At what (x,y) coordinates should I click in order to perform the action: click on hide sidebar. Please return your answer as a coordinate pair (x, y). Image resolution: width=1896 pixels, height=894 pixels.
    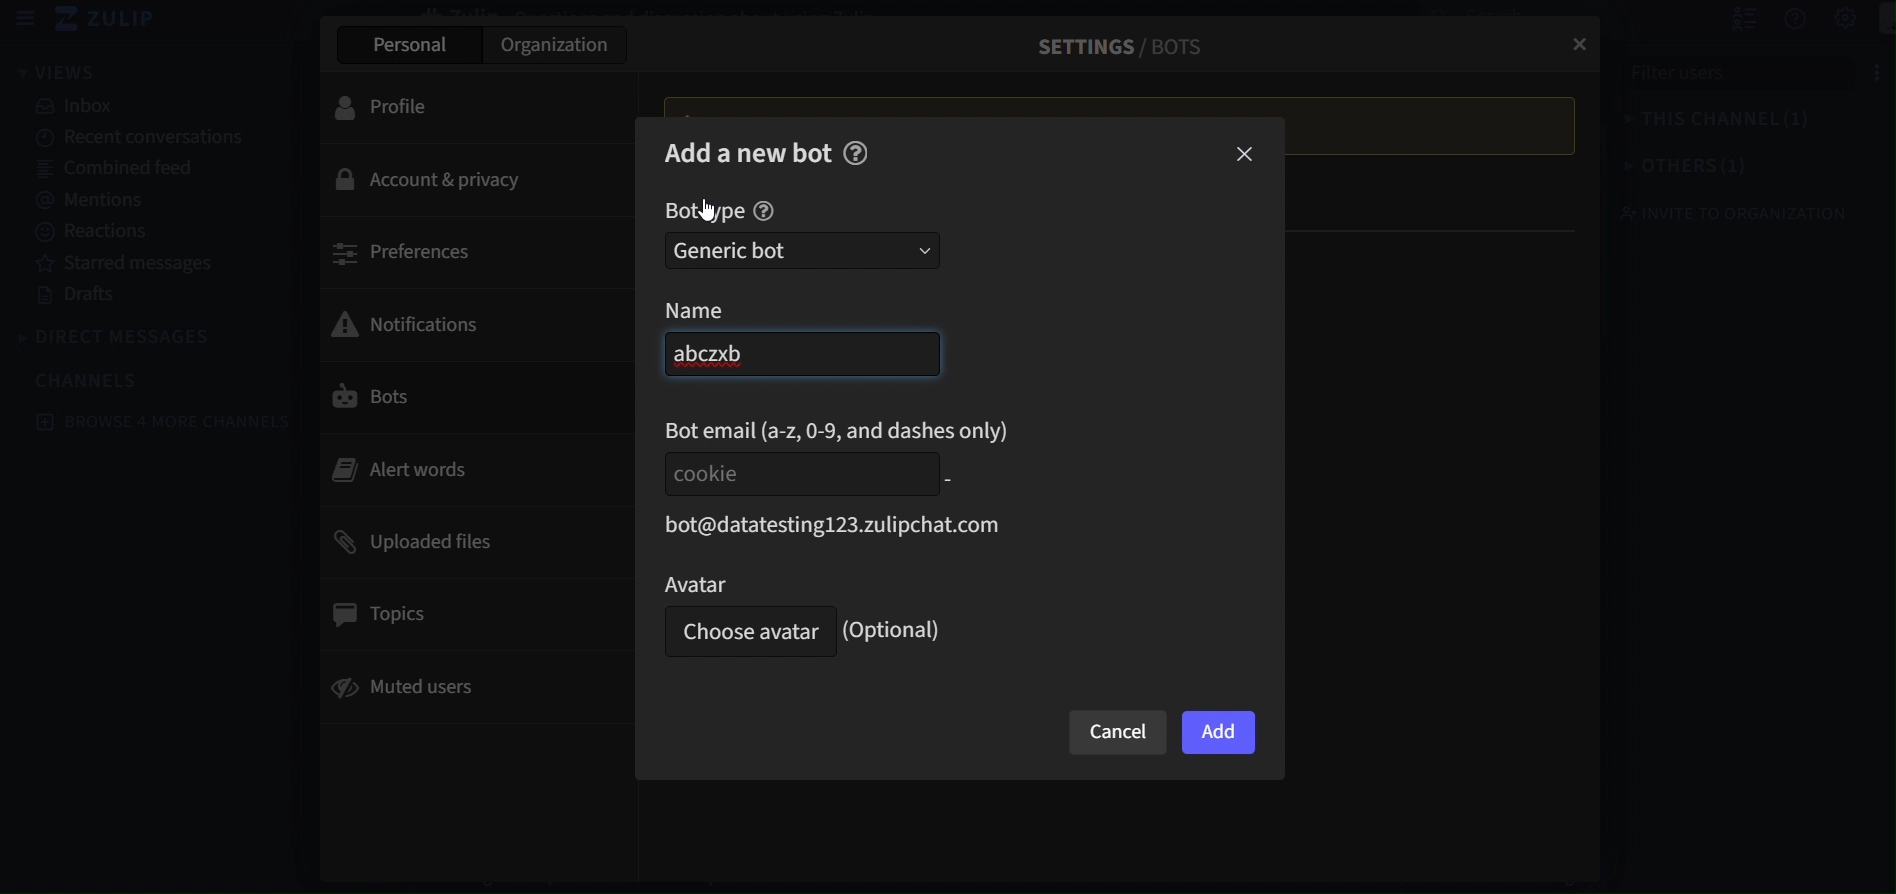
    Looking at the image, I should click on (26, 19).